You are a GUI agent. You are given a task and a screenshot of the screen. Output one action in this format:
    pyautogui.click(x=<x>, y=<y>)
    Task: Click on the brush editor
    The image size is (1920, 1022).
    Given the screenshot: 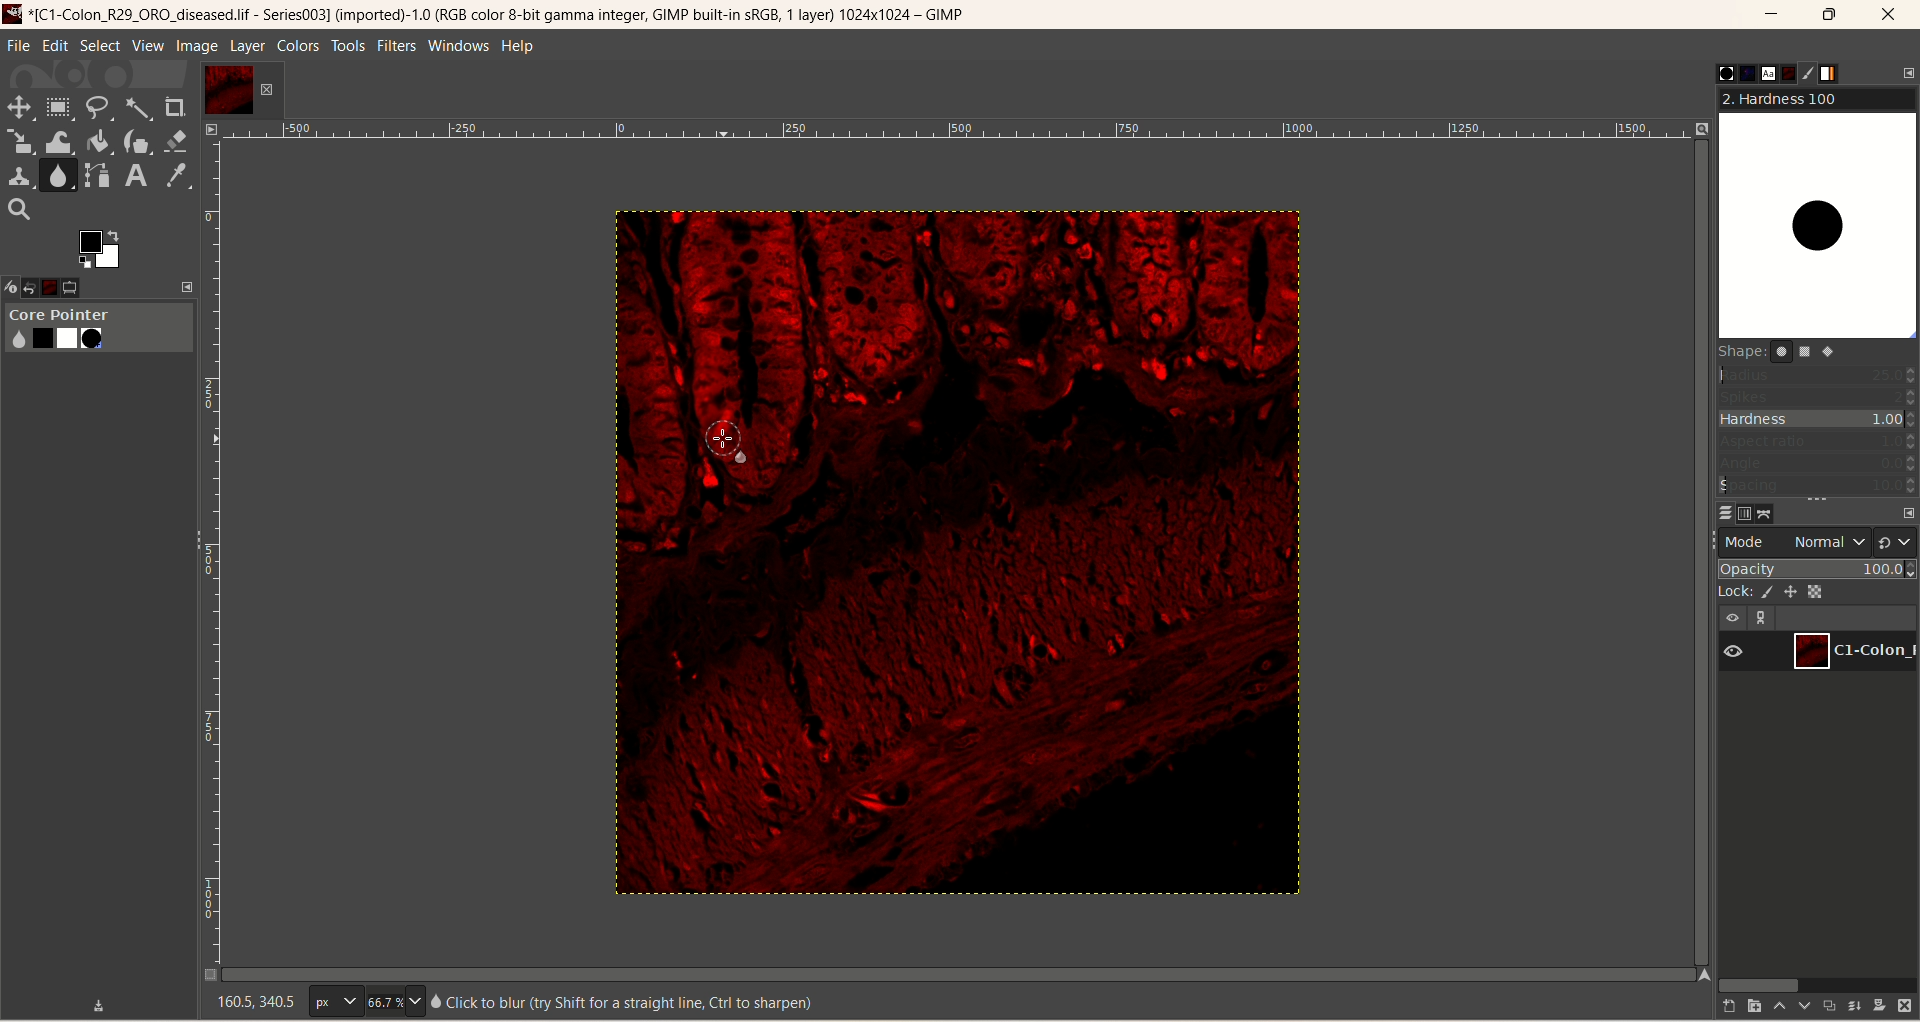 What is the action you would take?
    pyautogui.click(x=1812, y=73)
    